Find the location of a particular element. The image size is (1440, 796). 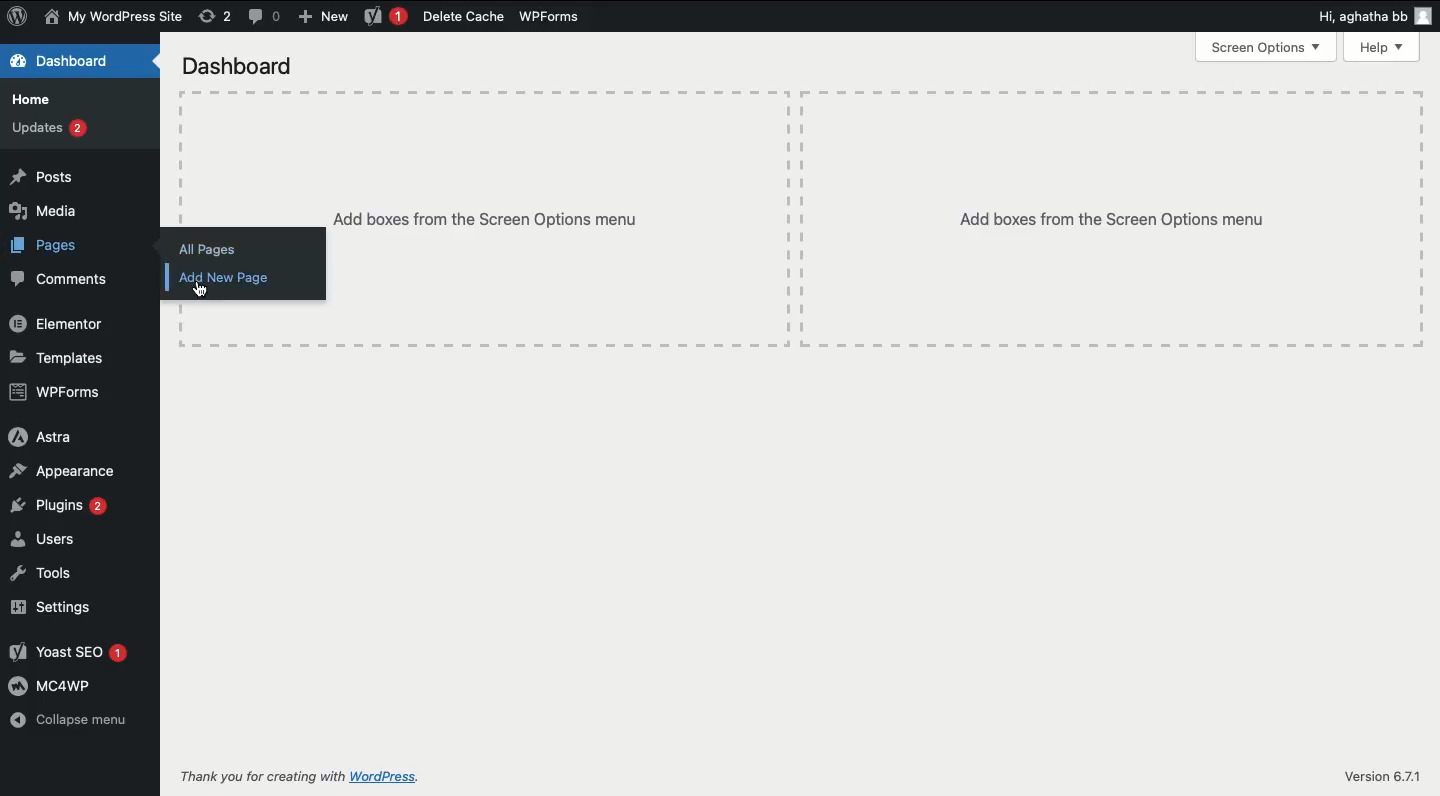

Screen options is located at coordinates (1266, 50).